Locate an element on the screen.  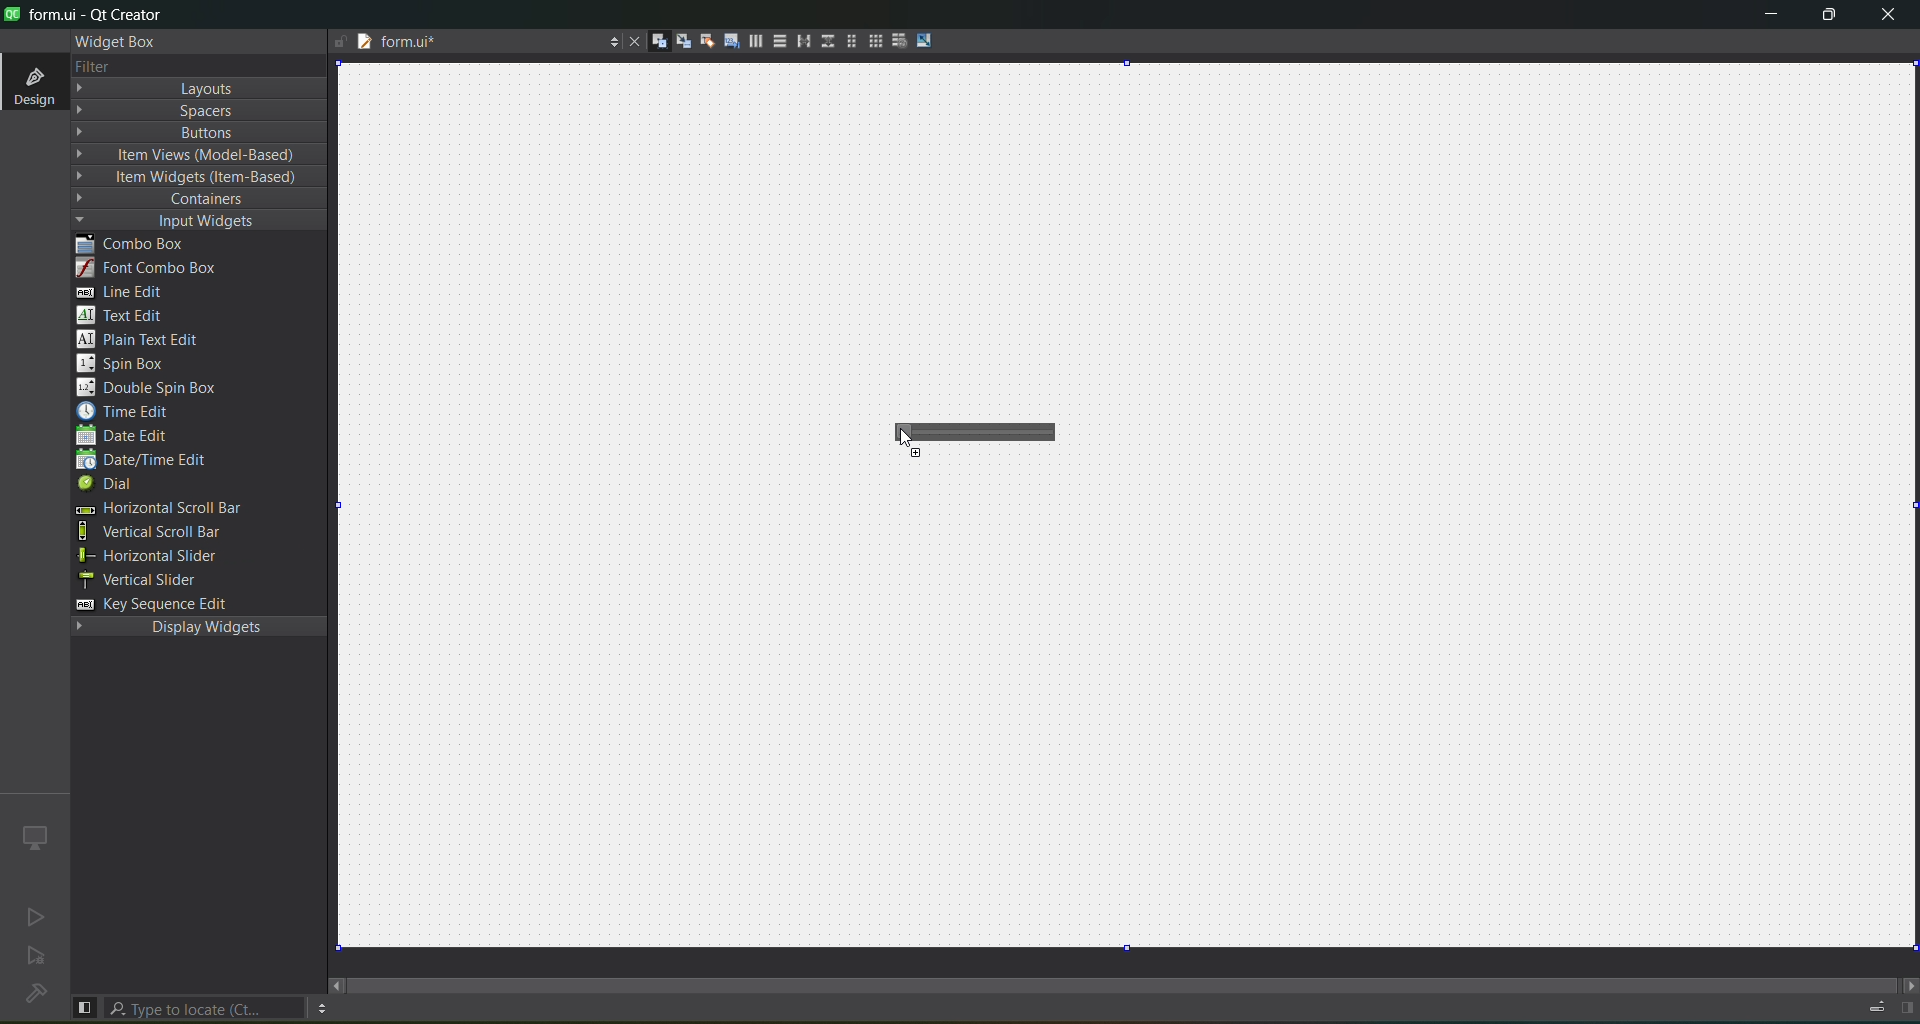
plain text edit is located at coordinates (147, 342).